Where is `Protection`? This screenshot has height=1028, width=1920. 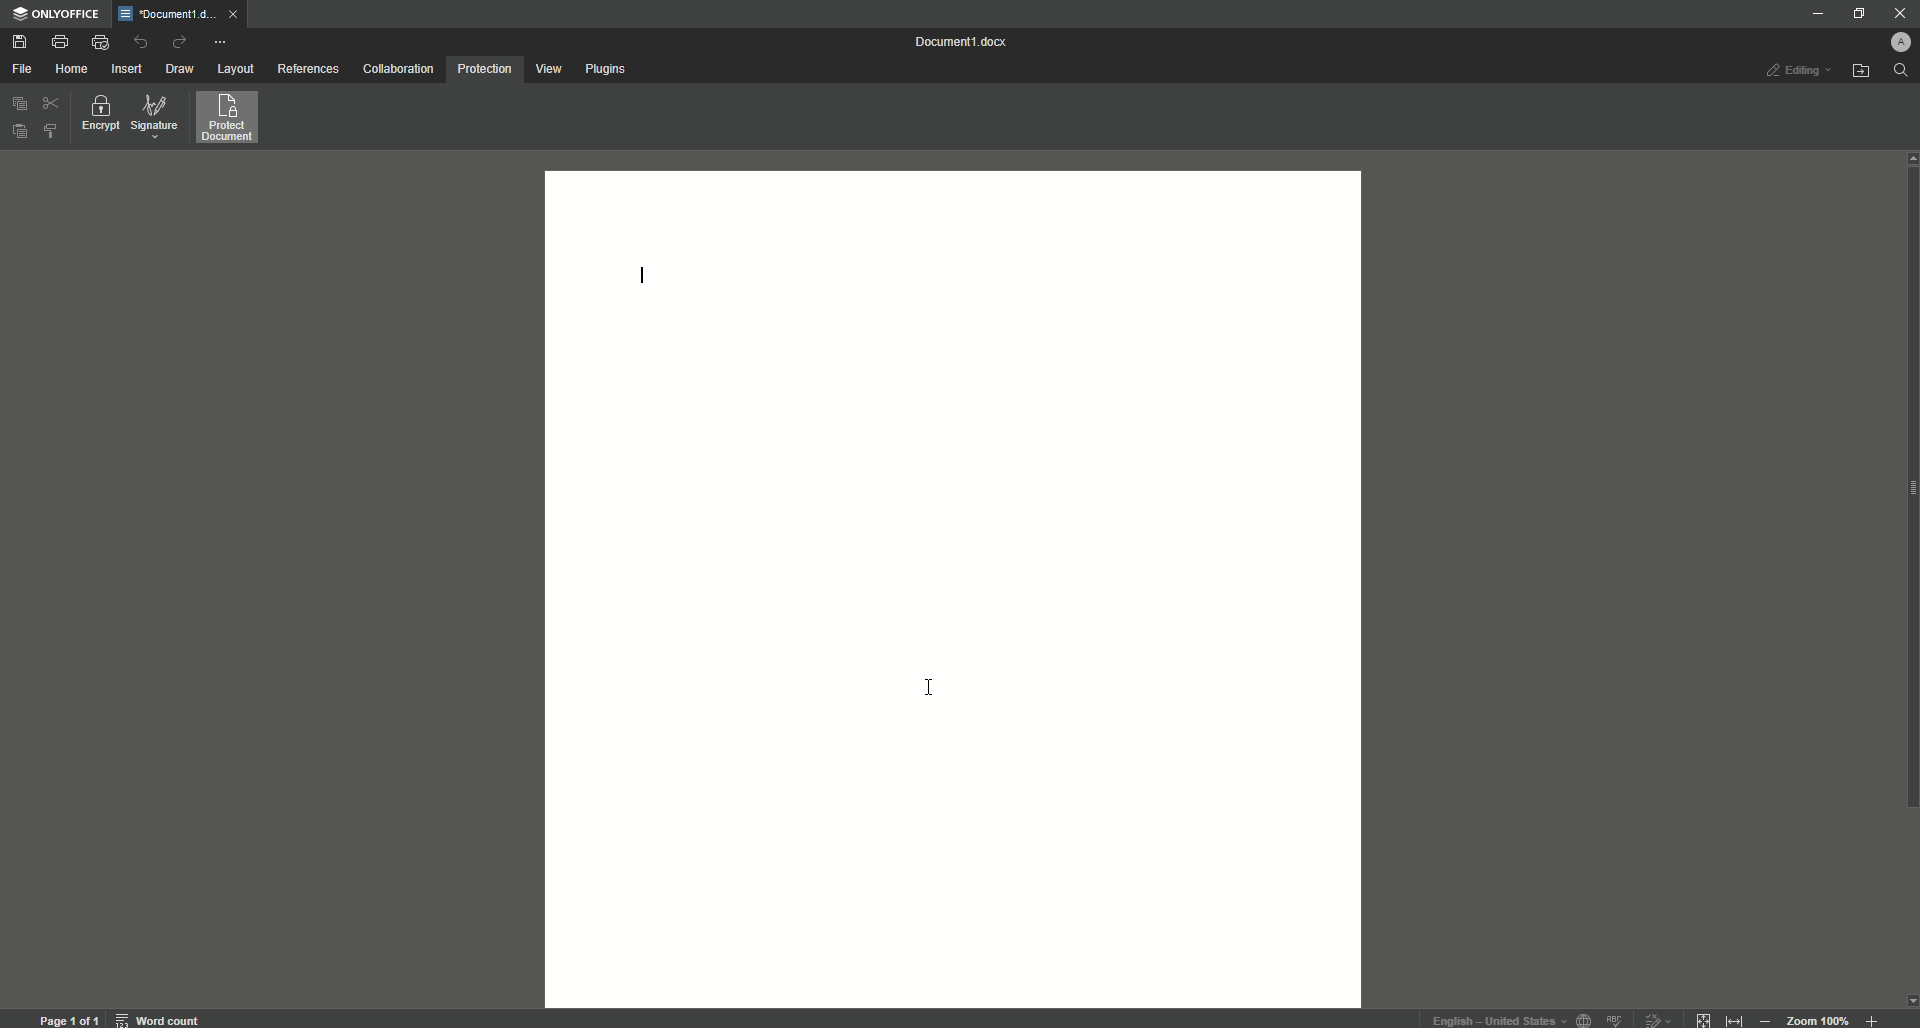 Protection is located at coordinates (484, 71).